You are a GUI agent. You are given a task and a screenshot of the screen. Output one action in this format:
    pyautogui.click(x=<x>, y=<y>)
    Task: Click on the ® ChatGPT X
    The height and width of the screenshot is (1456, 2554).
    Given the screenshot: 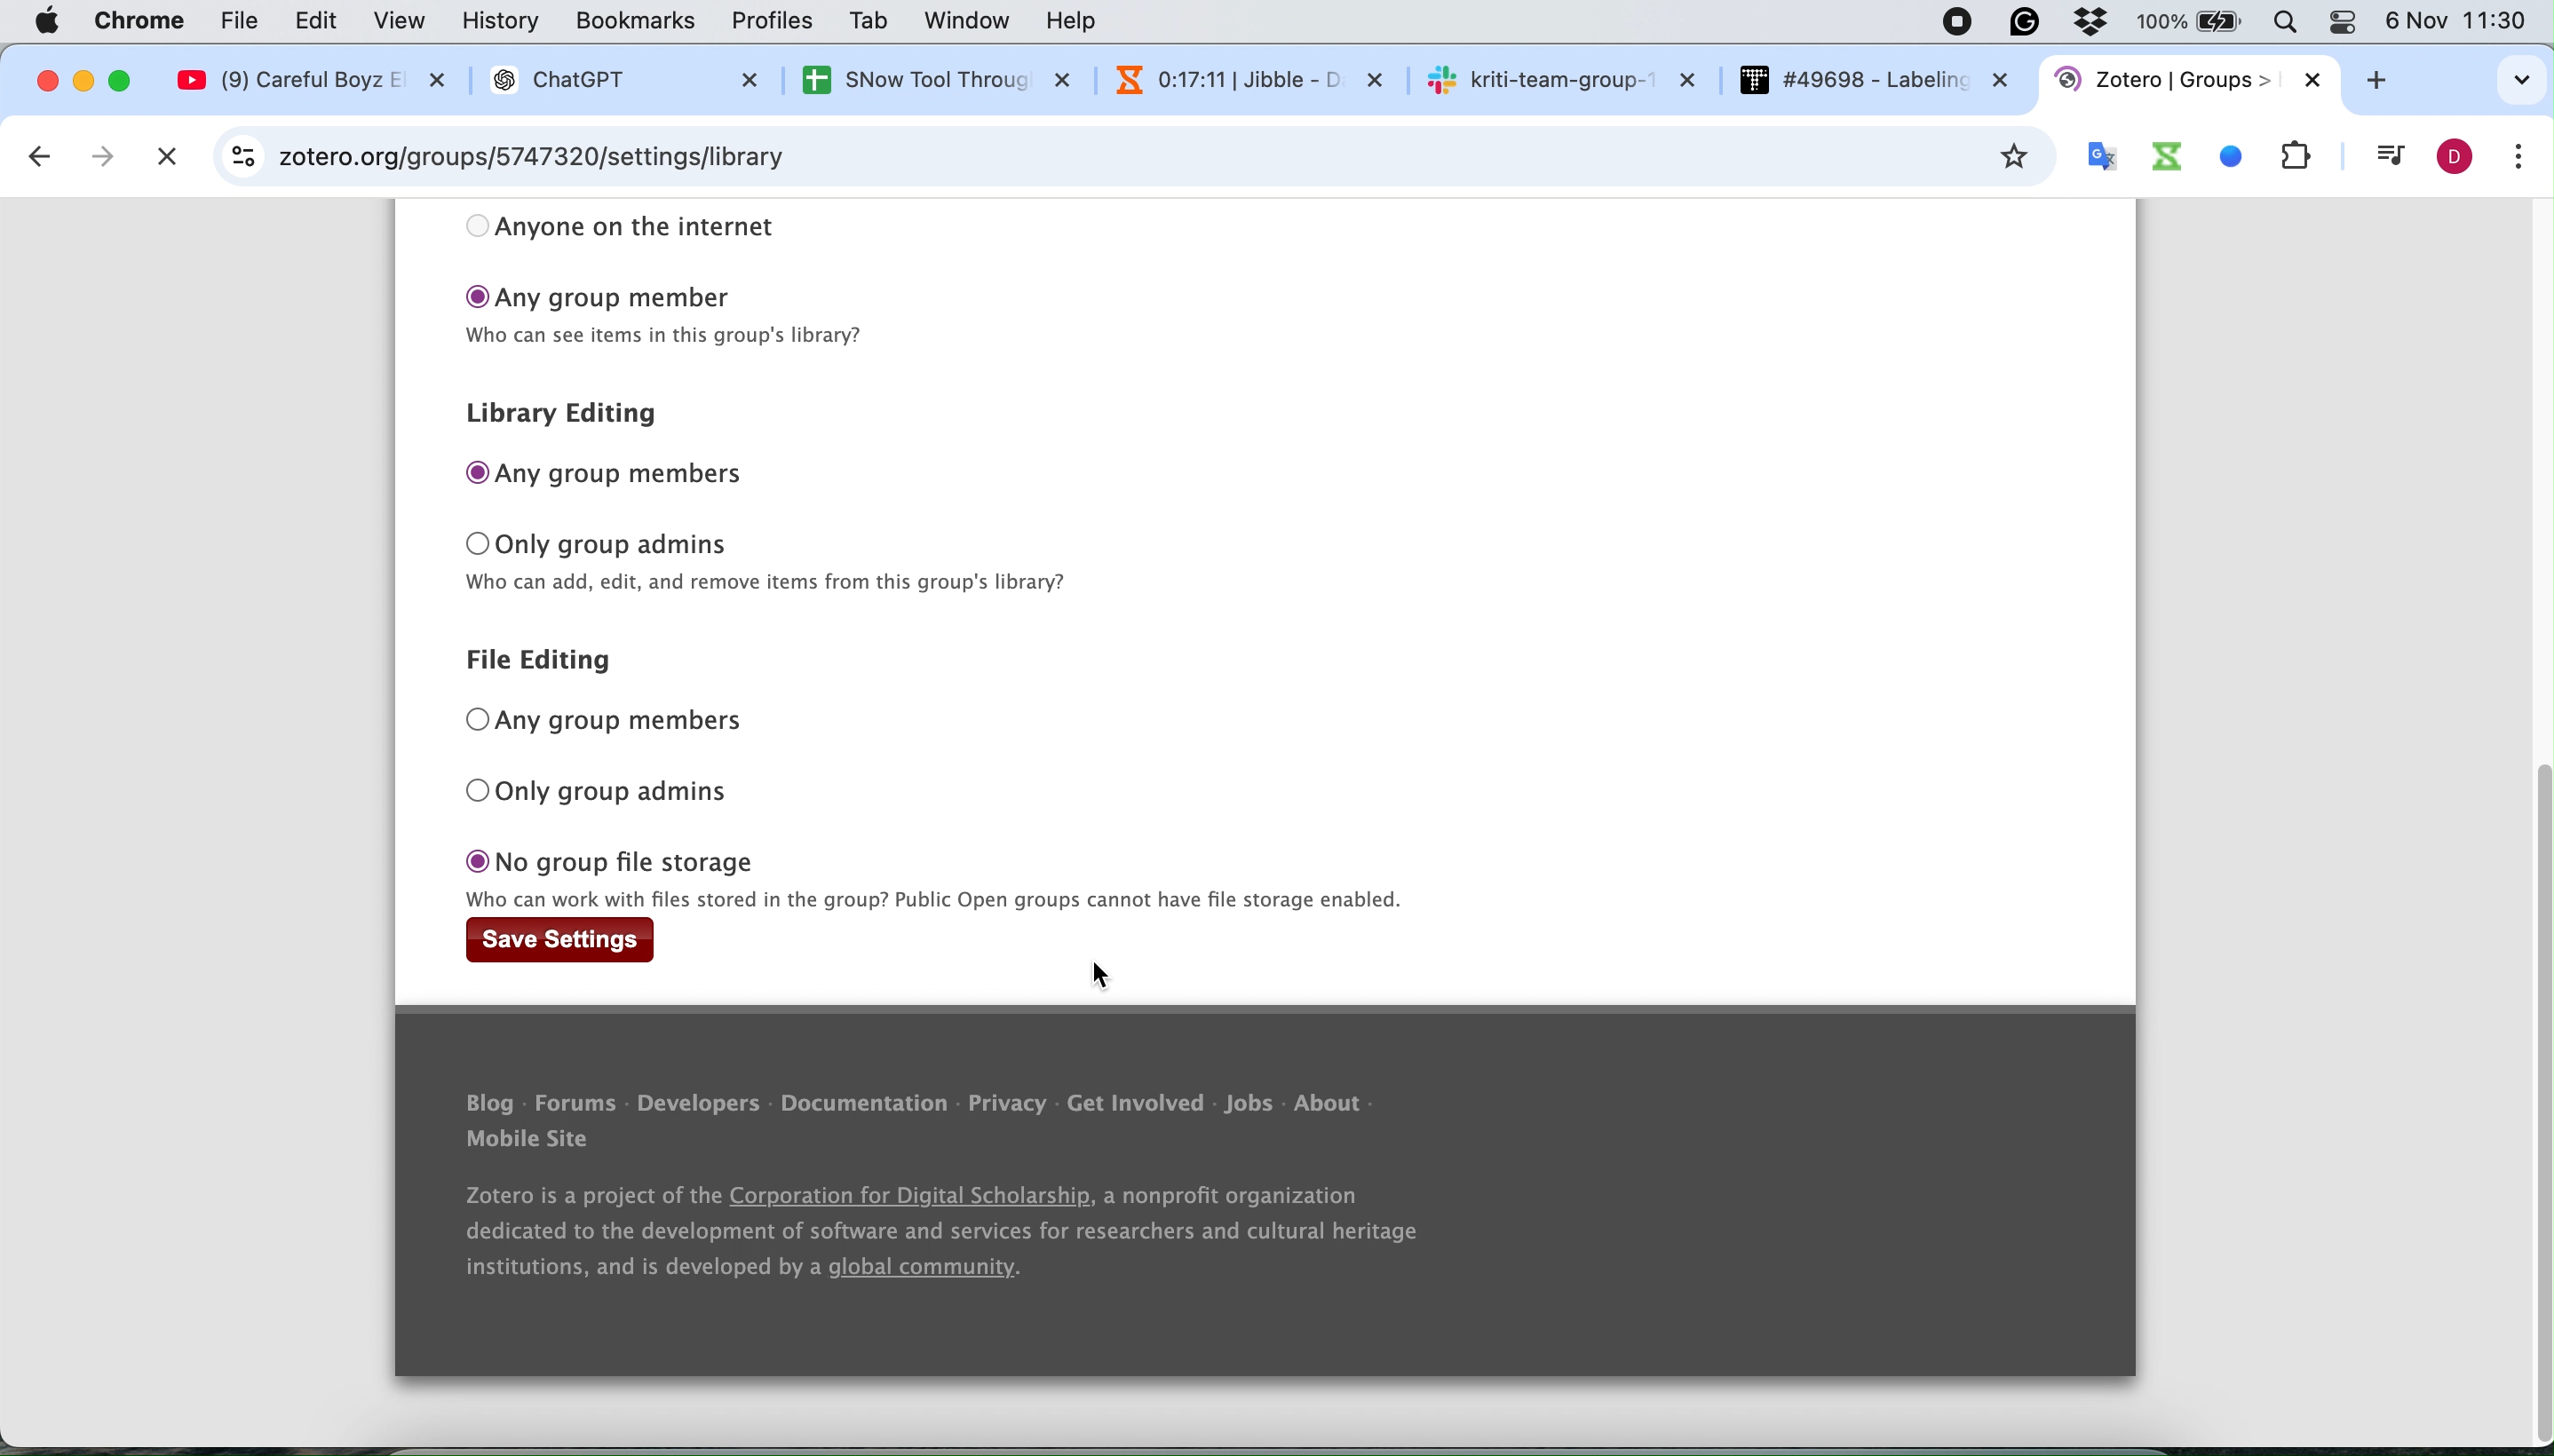 What is the action you would take?
    pyautogui.click(x=620, y=80)
    